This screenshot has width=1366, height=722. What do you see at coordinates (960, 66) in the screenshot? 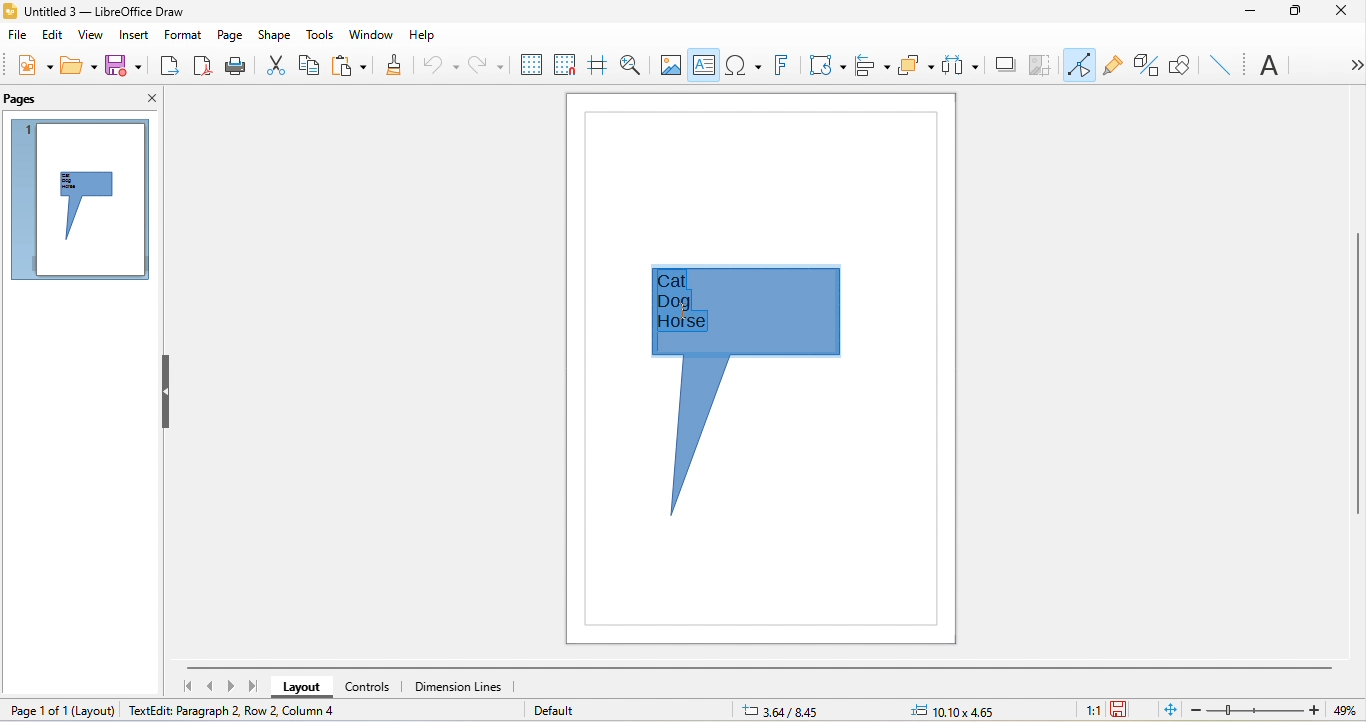
I see `select at least three object` at bounding box center [960, 66].